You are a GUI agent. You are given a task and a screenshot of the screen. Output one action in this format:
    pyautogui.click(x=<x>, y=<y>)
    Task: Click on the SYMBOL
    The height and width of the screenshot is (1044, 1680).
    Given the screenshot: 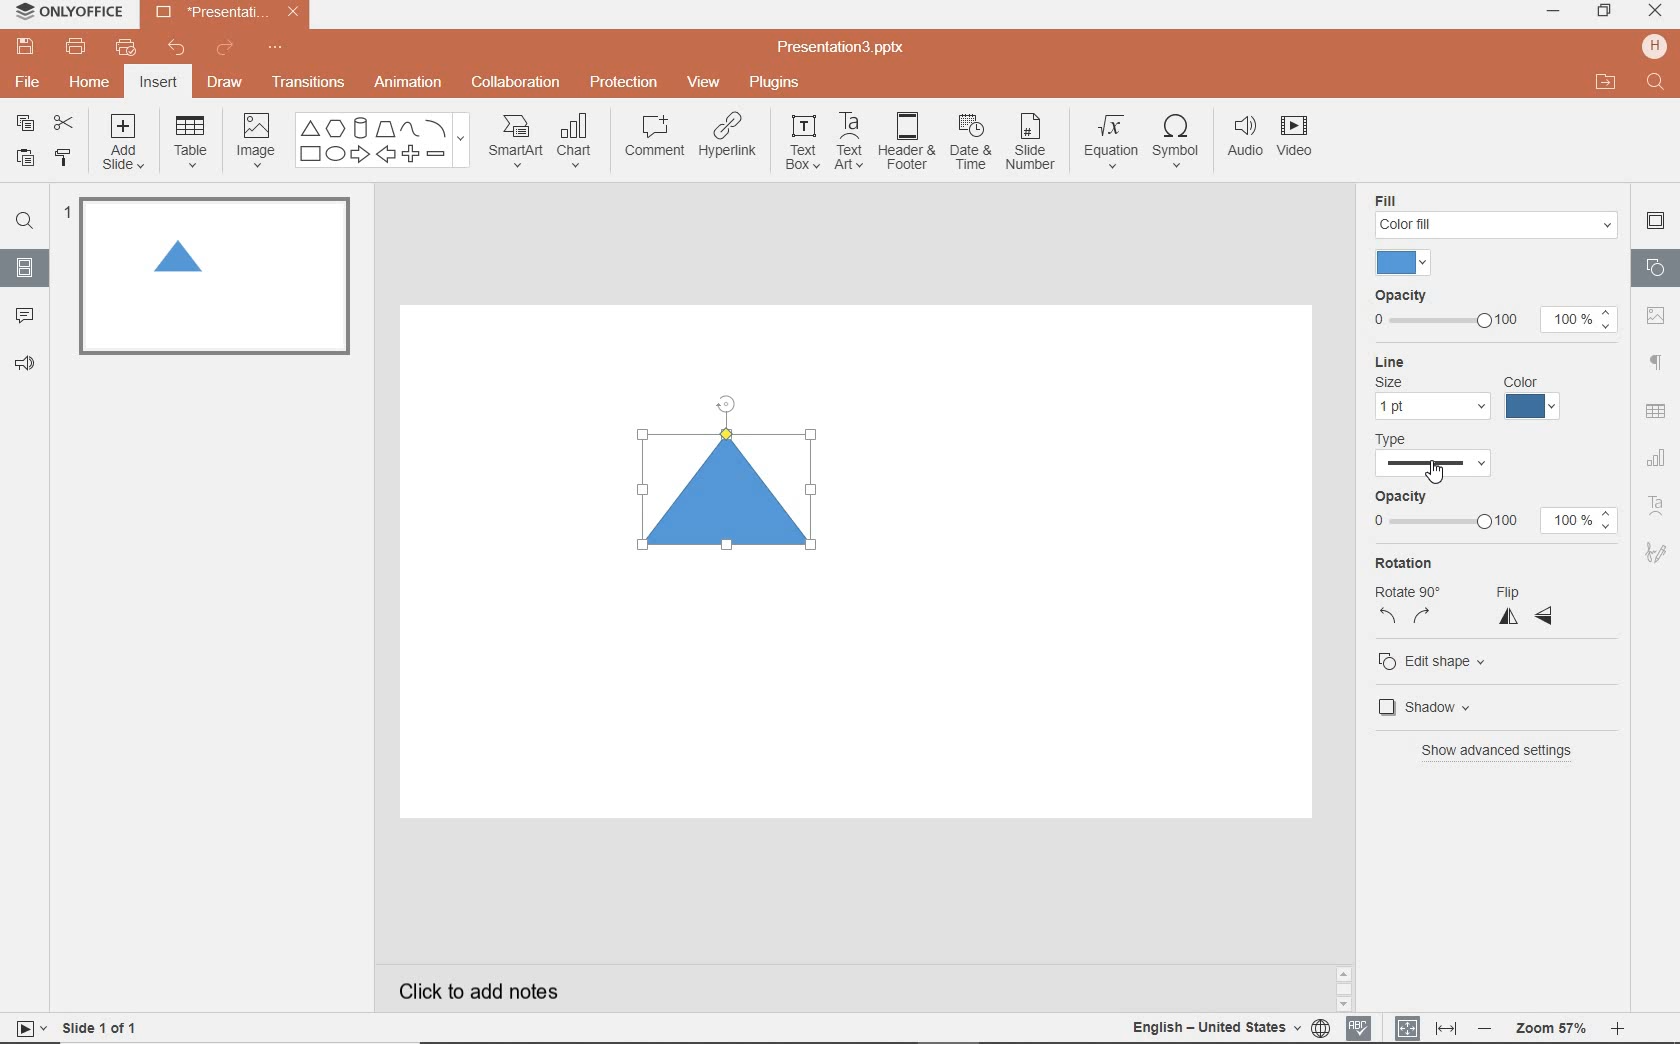 What is the action you would take?
    pyautogui.click(x=1179, y=137)
    